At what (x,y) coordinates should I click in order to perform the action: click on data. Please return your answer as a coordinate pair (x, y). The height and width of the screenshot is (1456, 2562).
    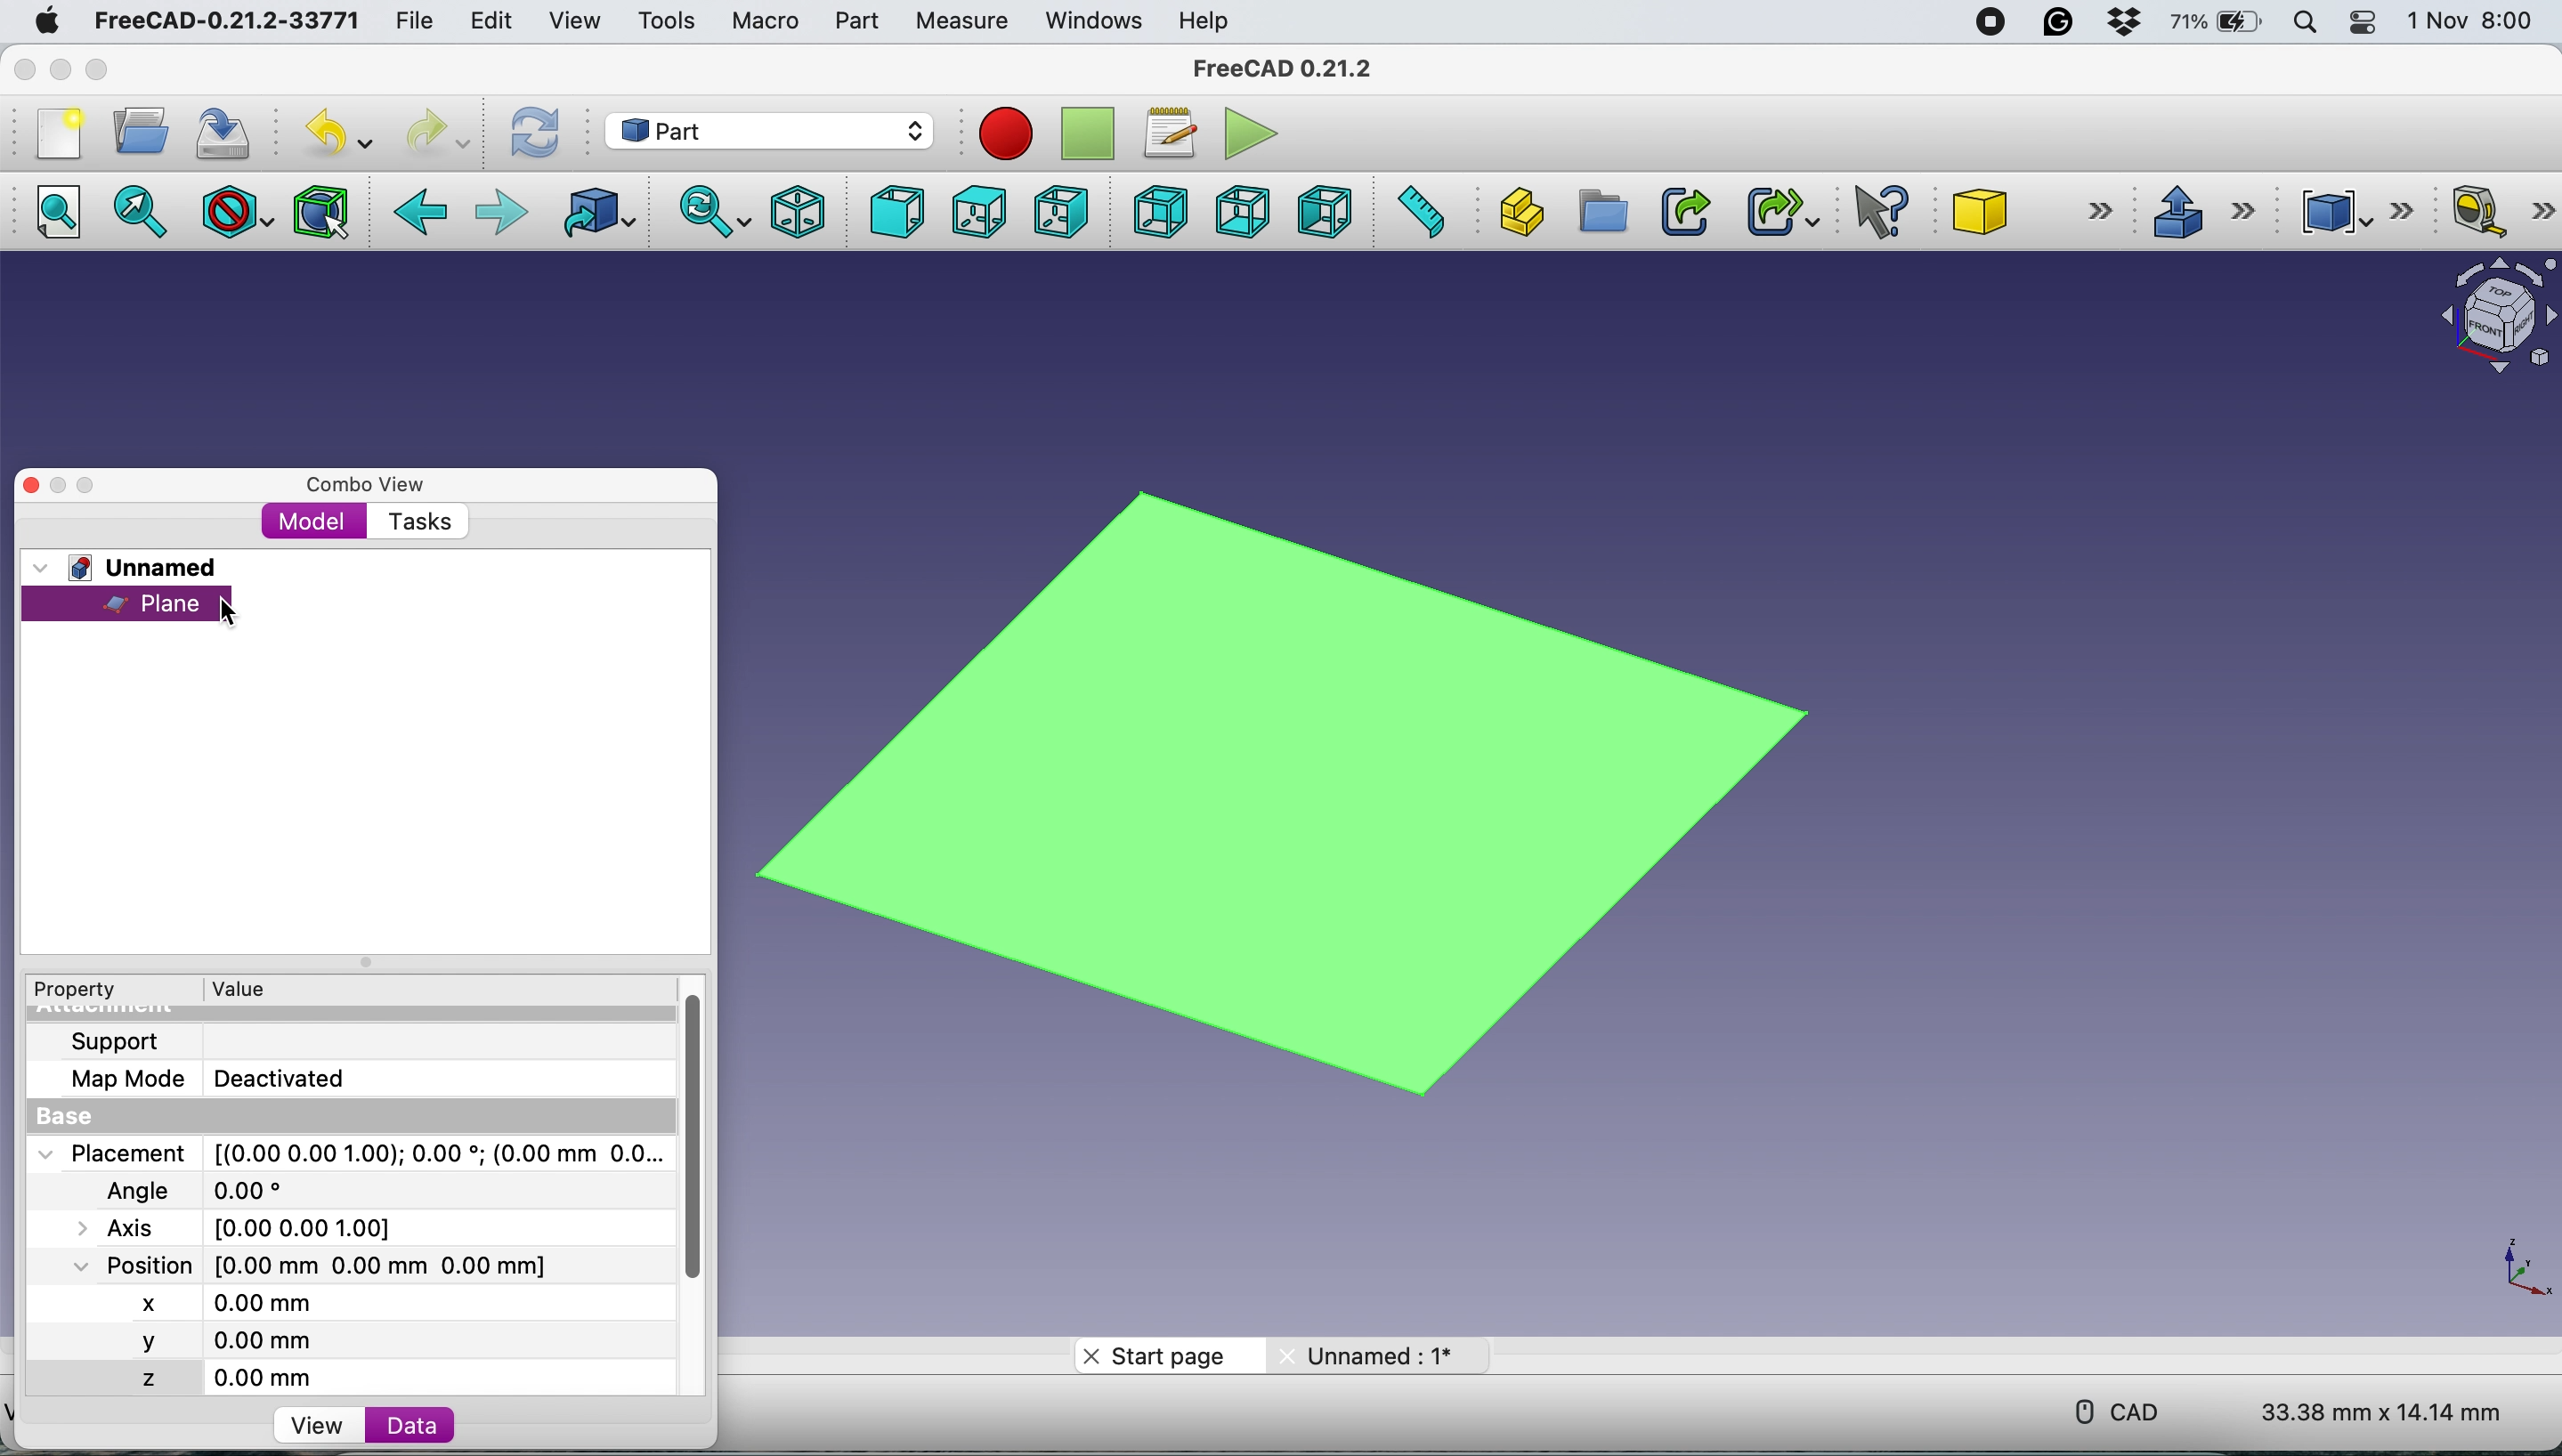
    Looking at the image, I should click on (414, 1426).